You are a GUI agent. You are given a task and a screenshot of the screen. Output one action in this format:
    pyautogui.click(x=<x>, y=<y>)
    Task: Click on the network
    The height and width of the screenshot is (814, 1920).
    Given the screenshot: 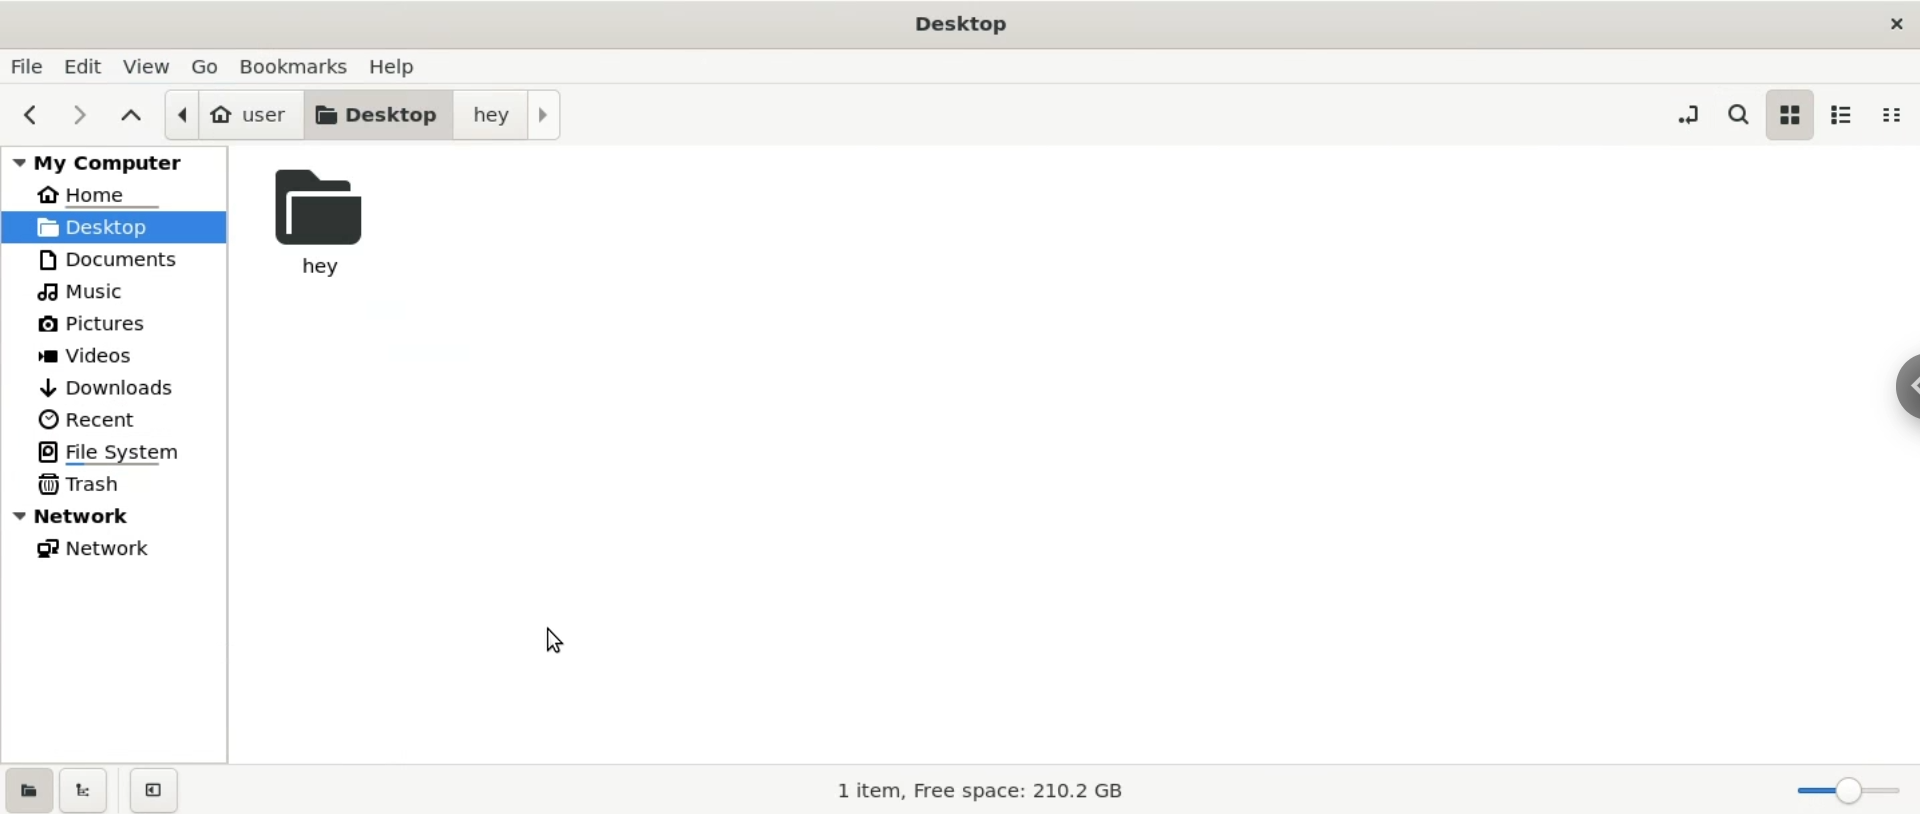 What is the action you would take?
    pyautogui.click(x=117, y=515)
    